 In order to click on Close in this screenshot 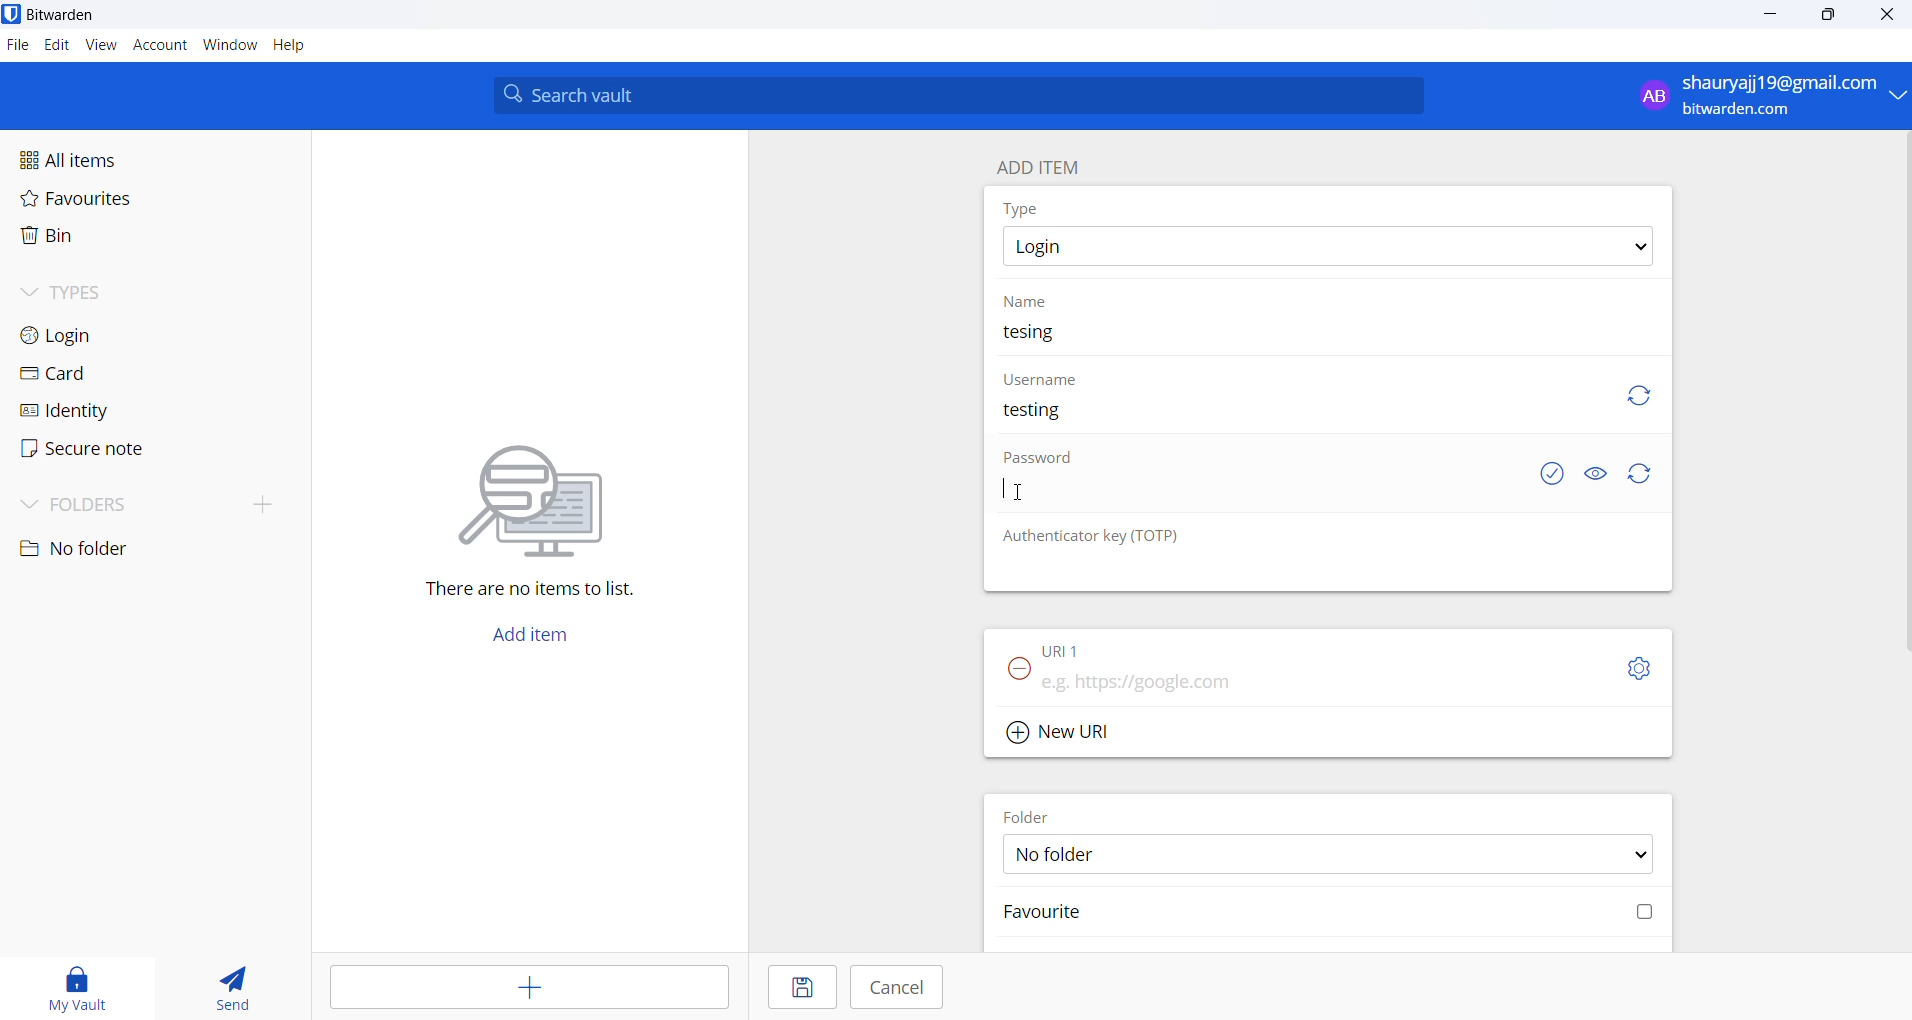, I will do `click(1889, 18)`.